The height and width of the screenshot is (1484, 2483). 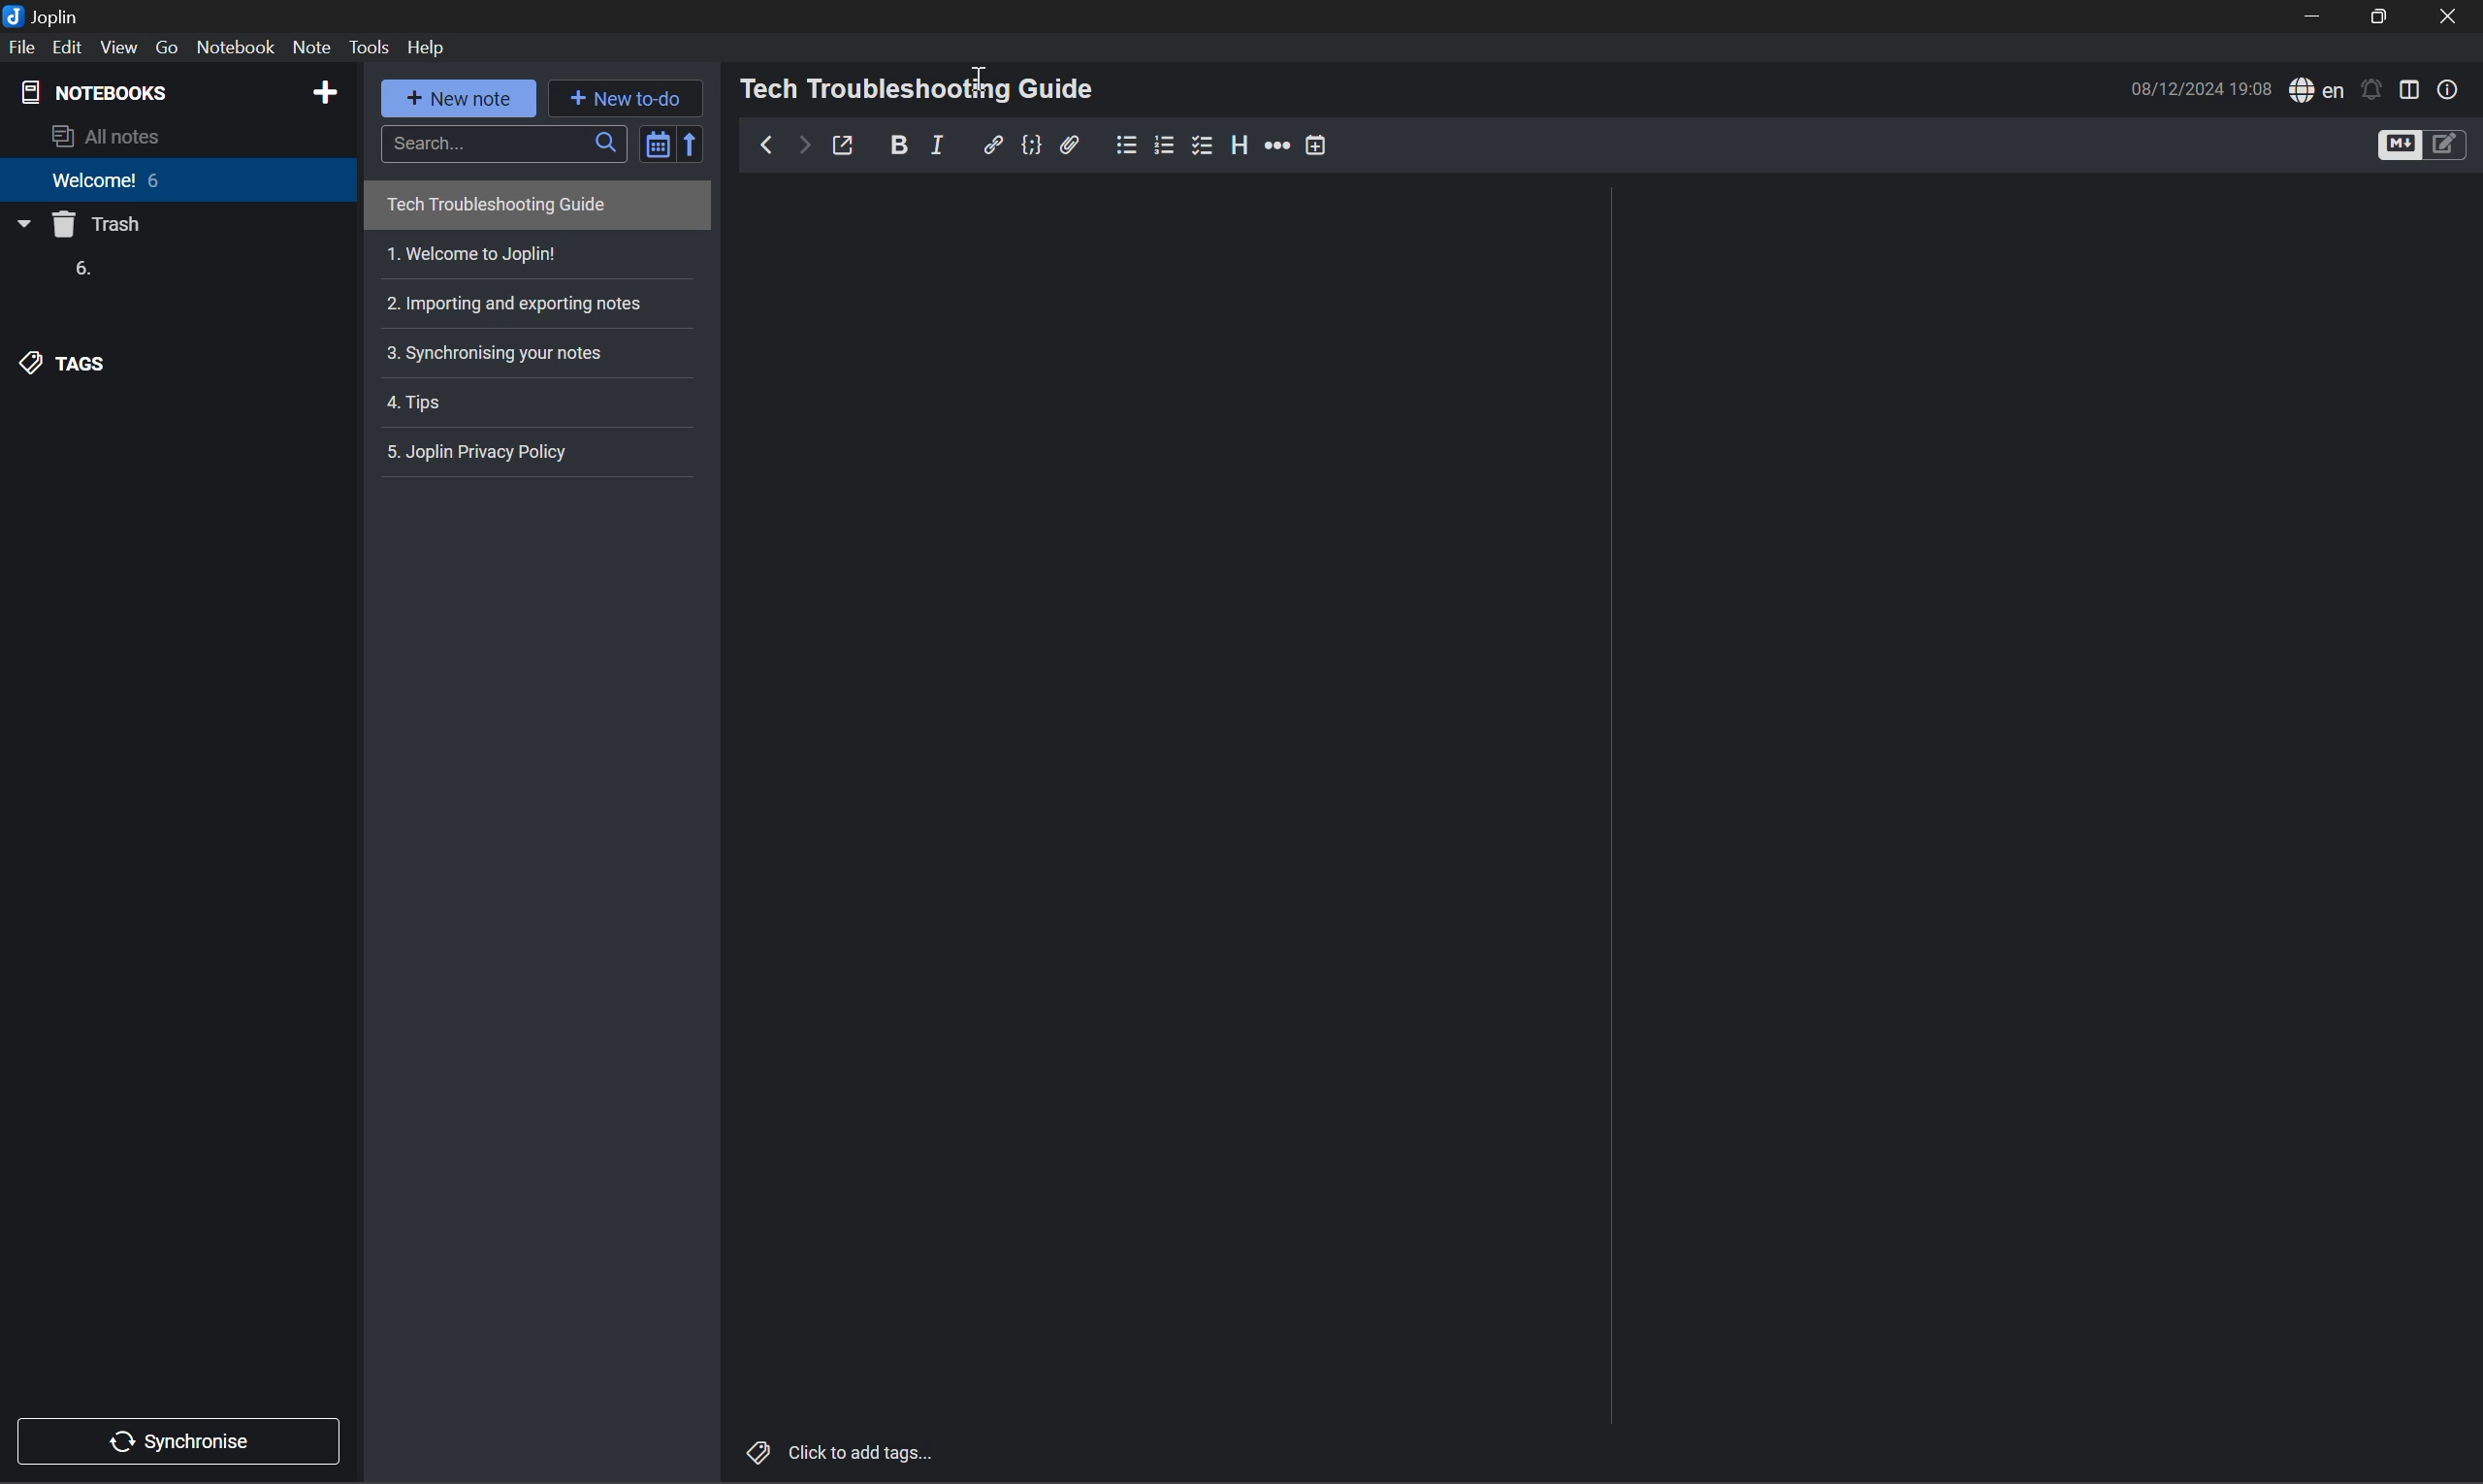 What do you see at coordinates (2418, 144) in the screenshot?
I see `Toggle editors` at bounding box center [2418, 144].